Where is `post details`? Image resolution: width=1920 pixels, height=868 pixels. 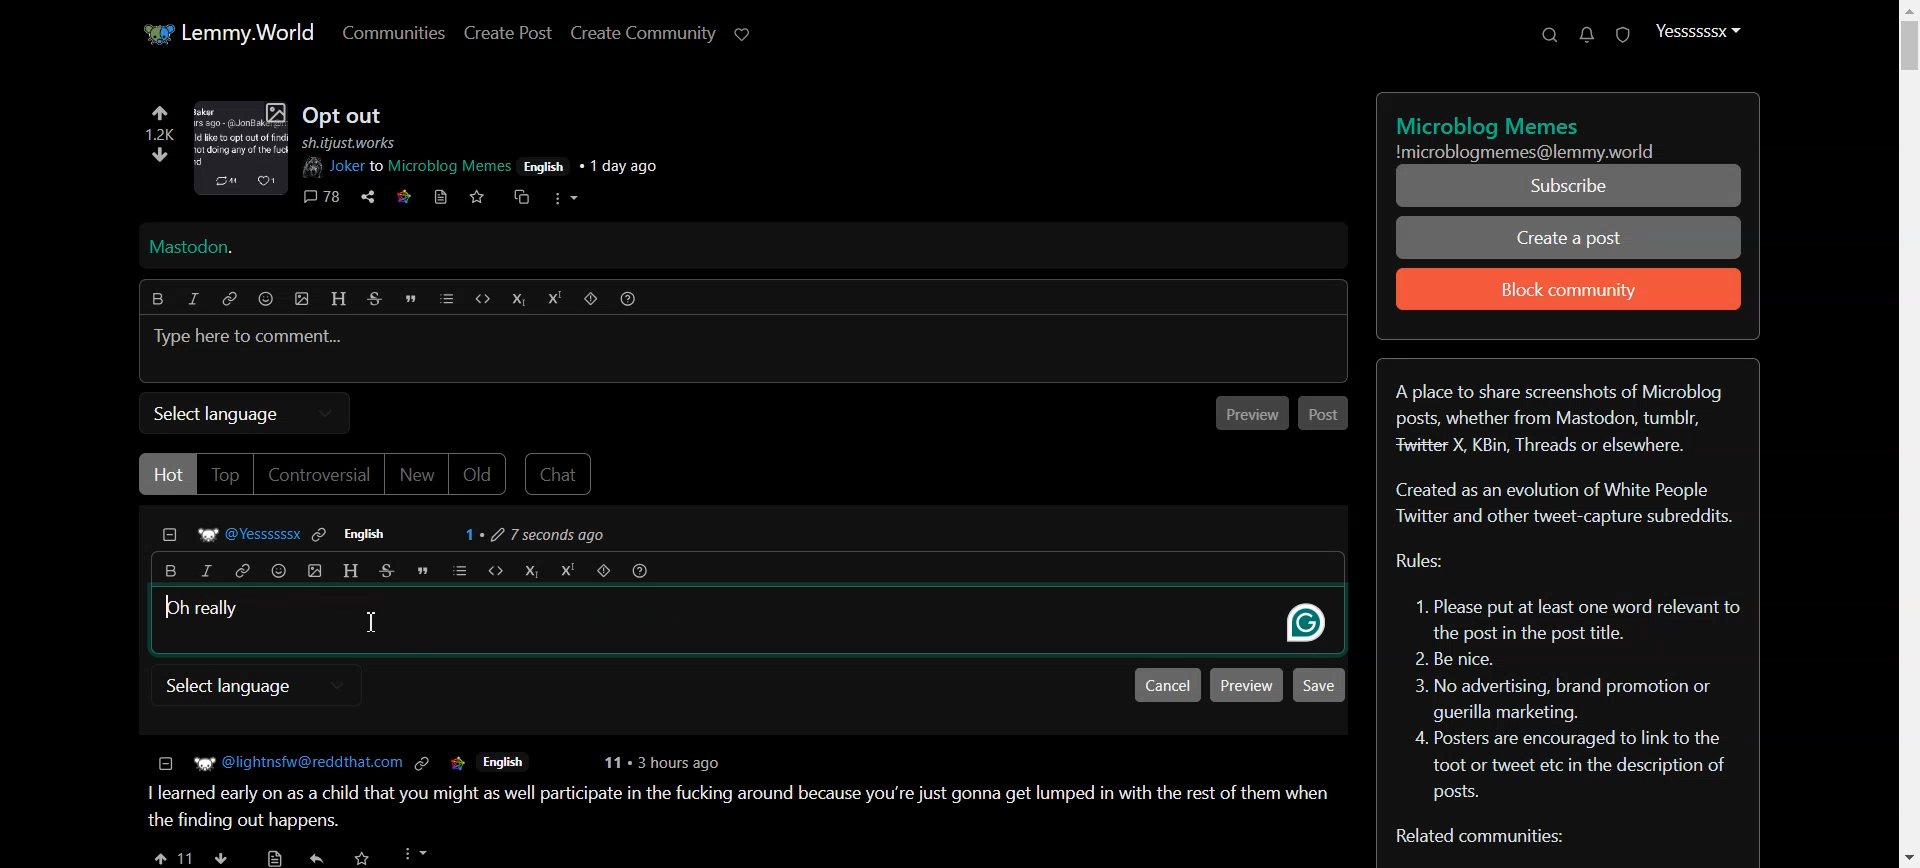 post details is located at coordinates (506, 159).